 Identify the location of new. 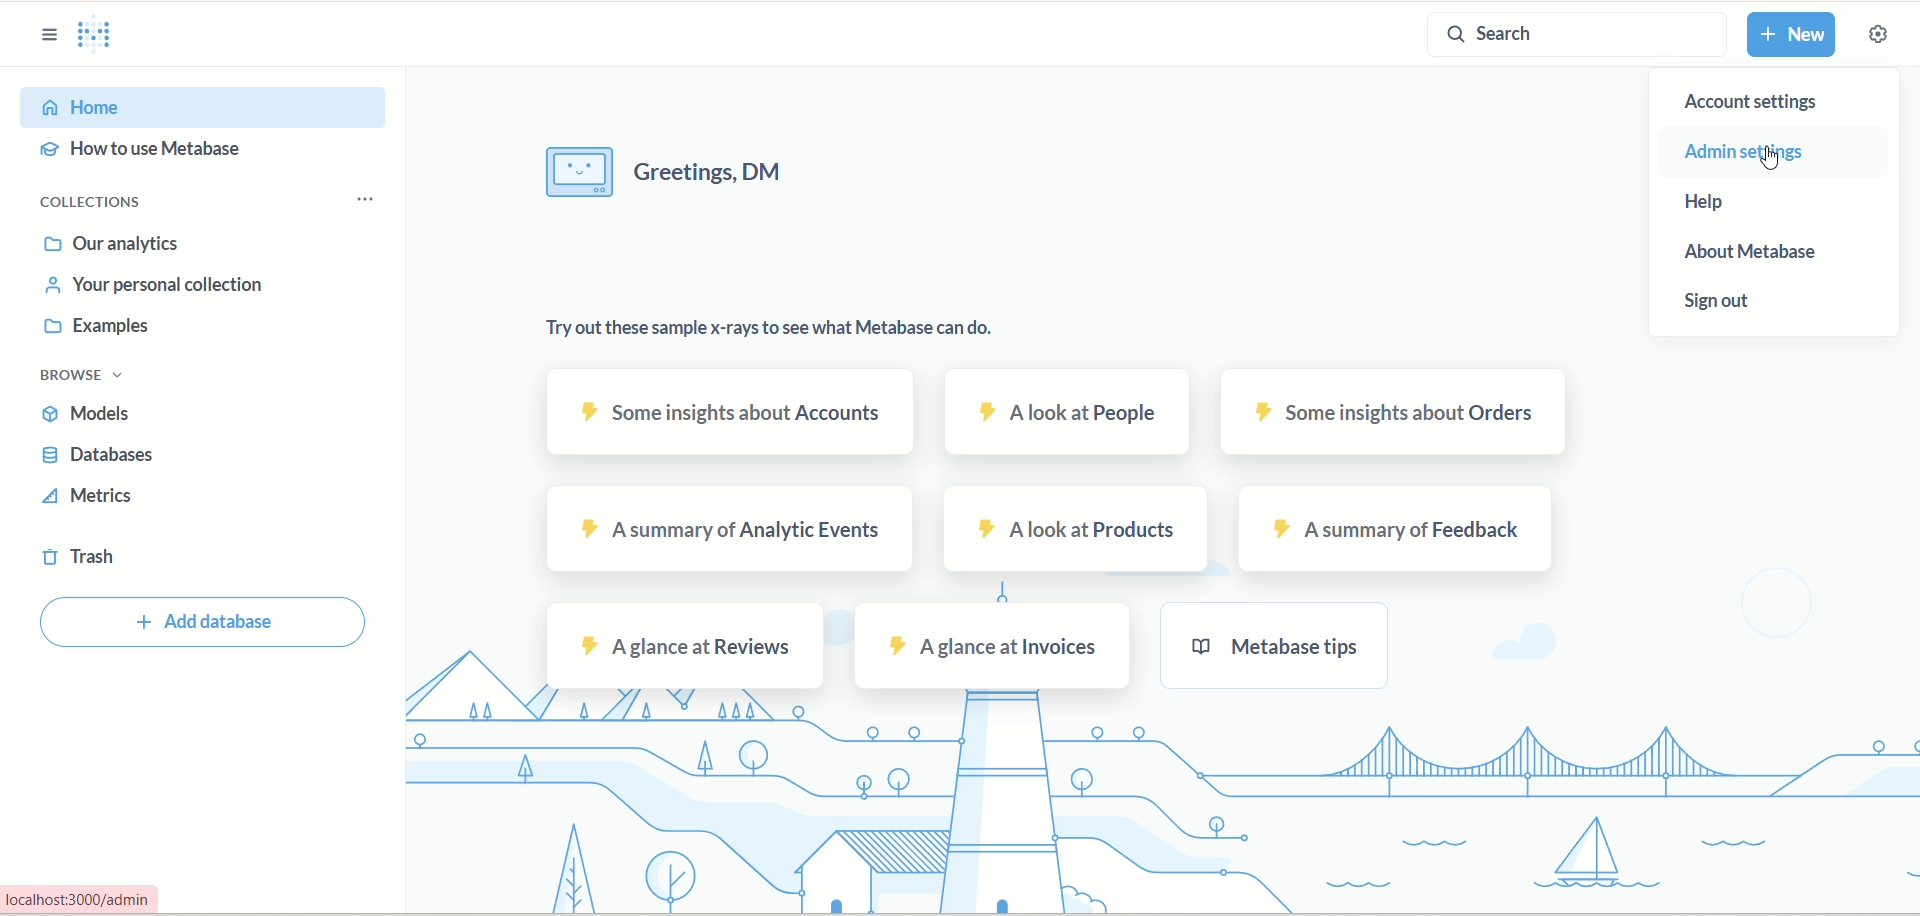
(1789, 35).